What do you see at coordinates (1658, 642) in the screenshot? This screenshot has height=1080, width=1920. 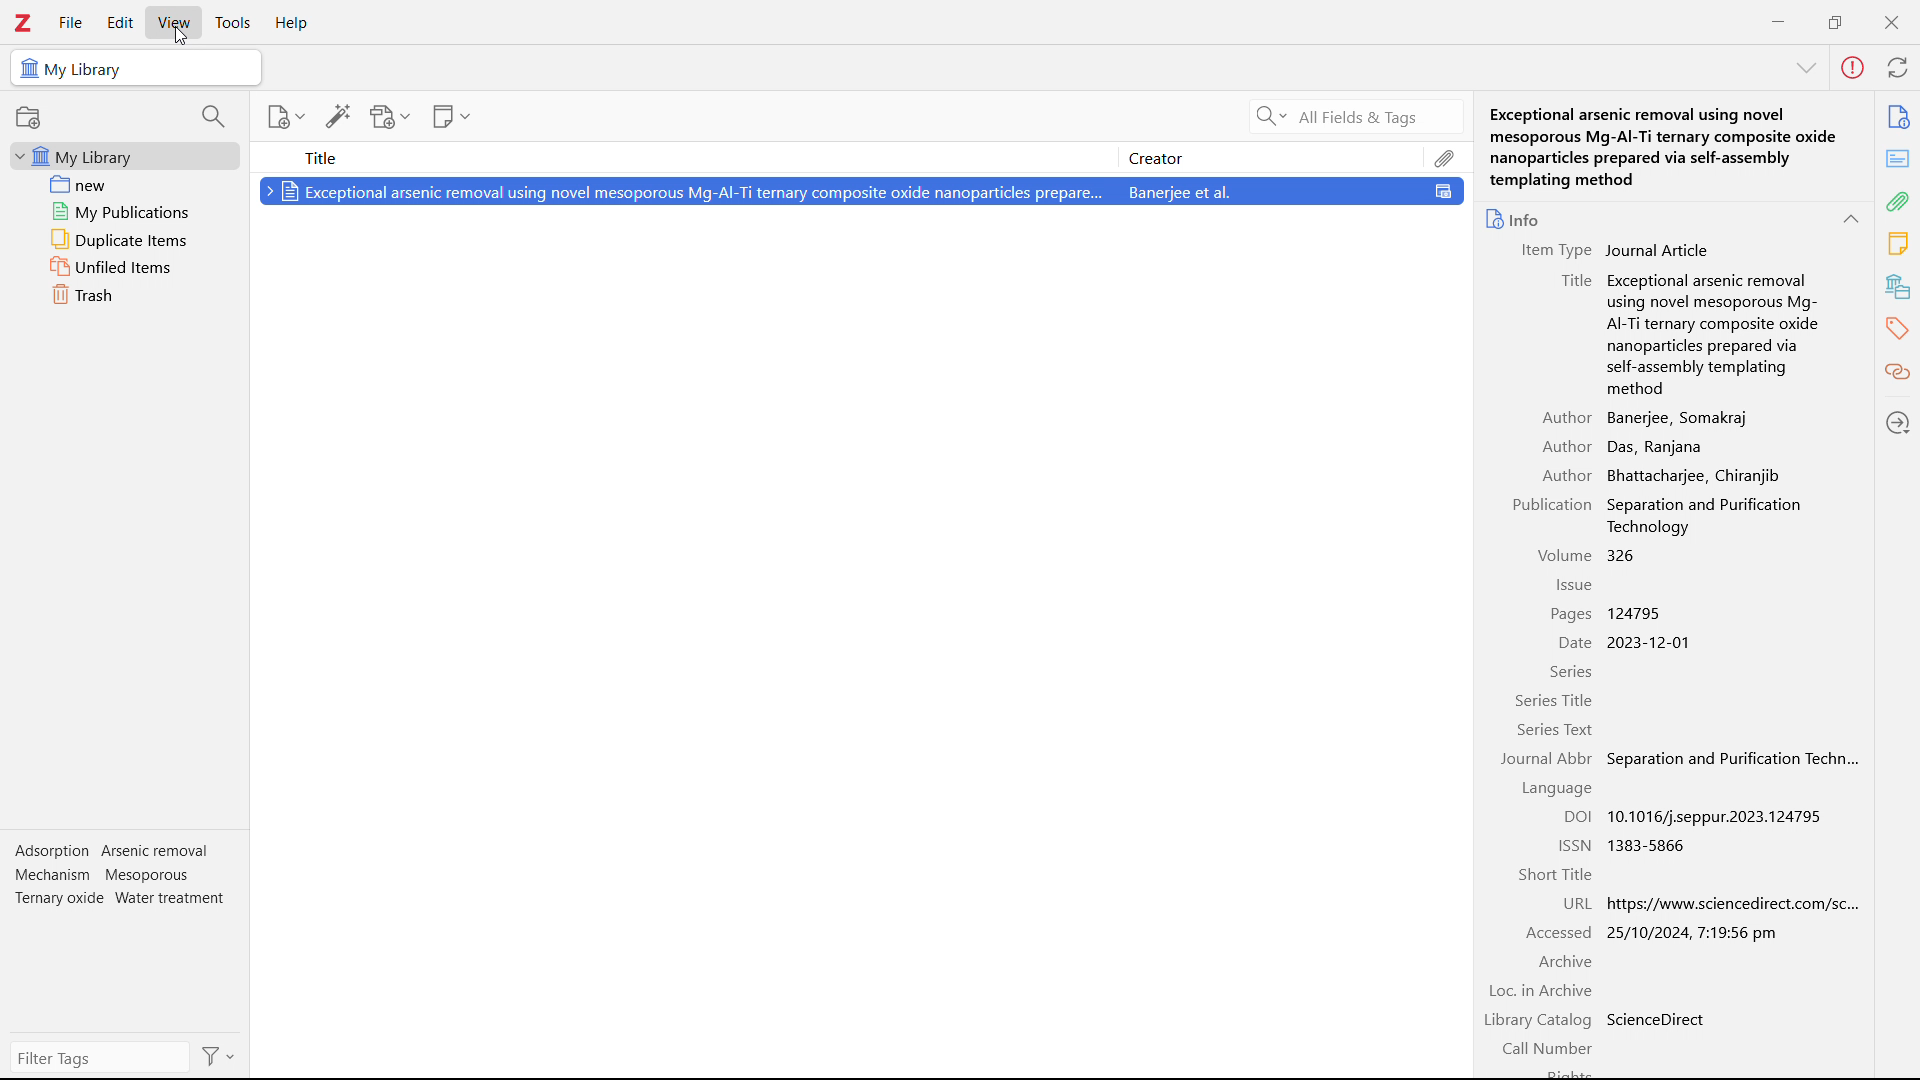 I see `2023-12-01` at bounding box center [1658, 642].